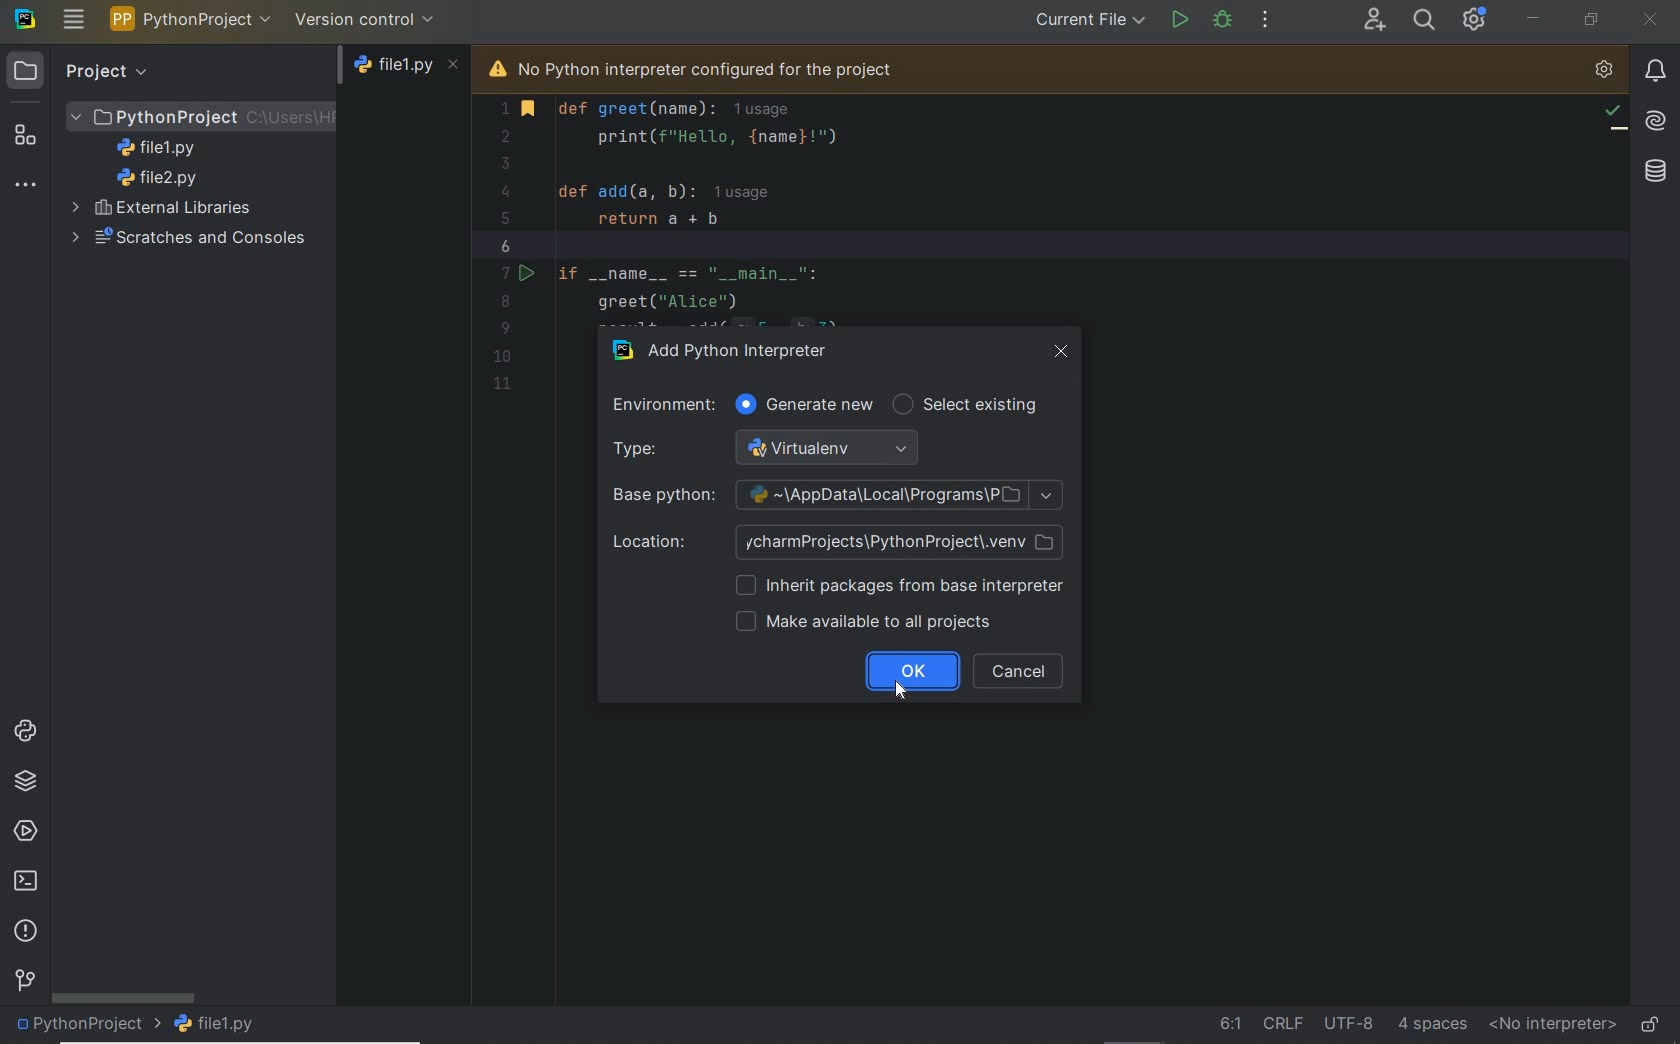 The height and width of the screenshot is (1044, 1680). I want to click on go to line, so click(1229, 1023).